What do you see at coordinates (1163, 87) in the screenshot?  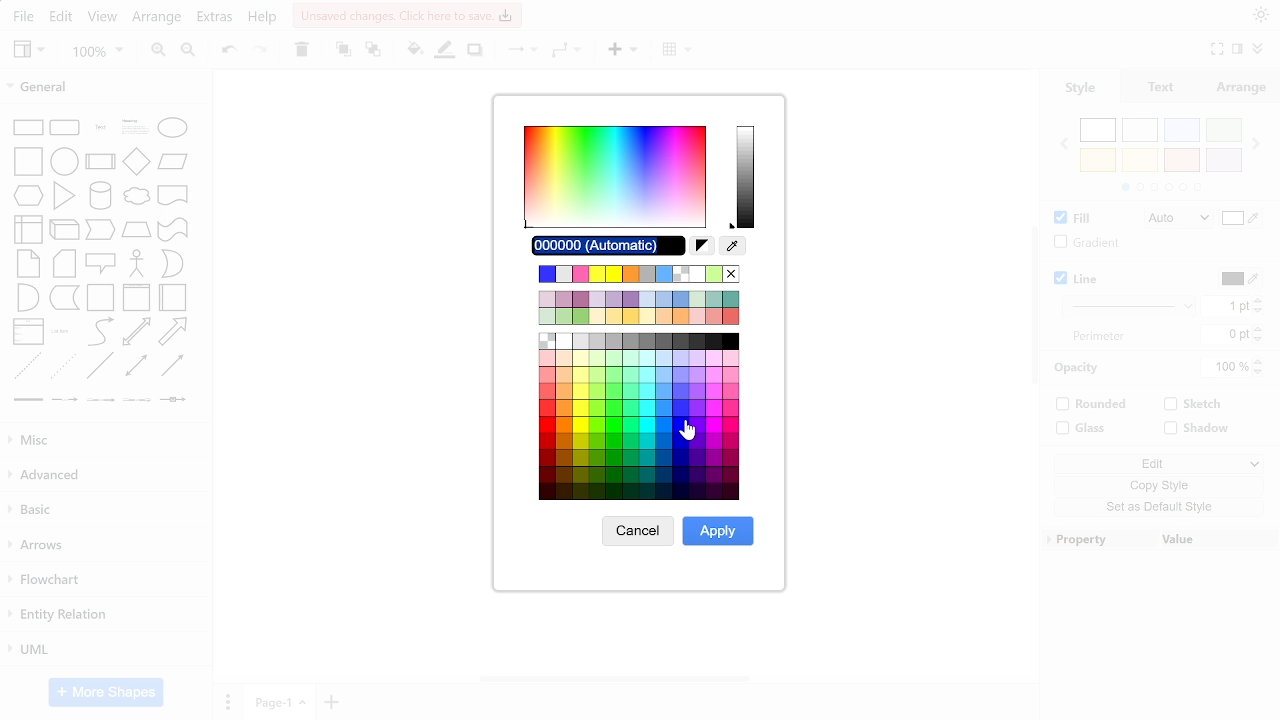 I see `text` at bounding box center [1163, 87].